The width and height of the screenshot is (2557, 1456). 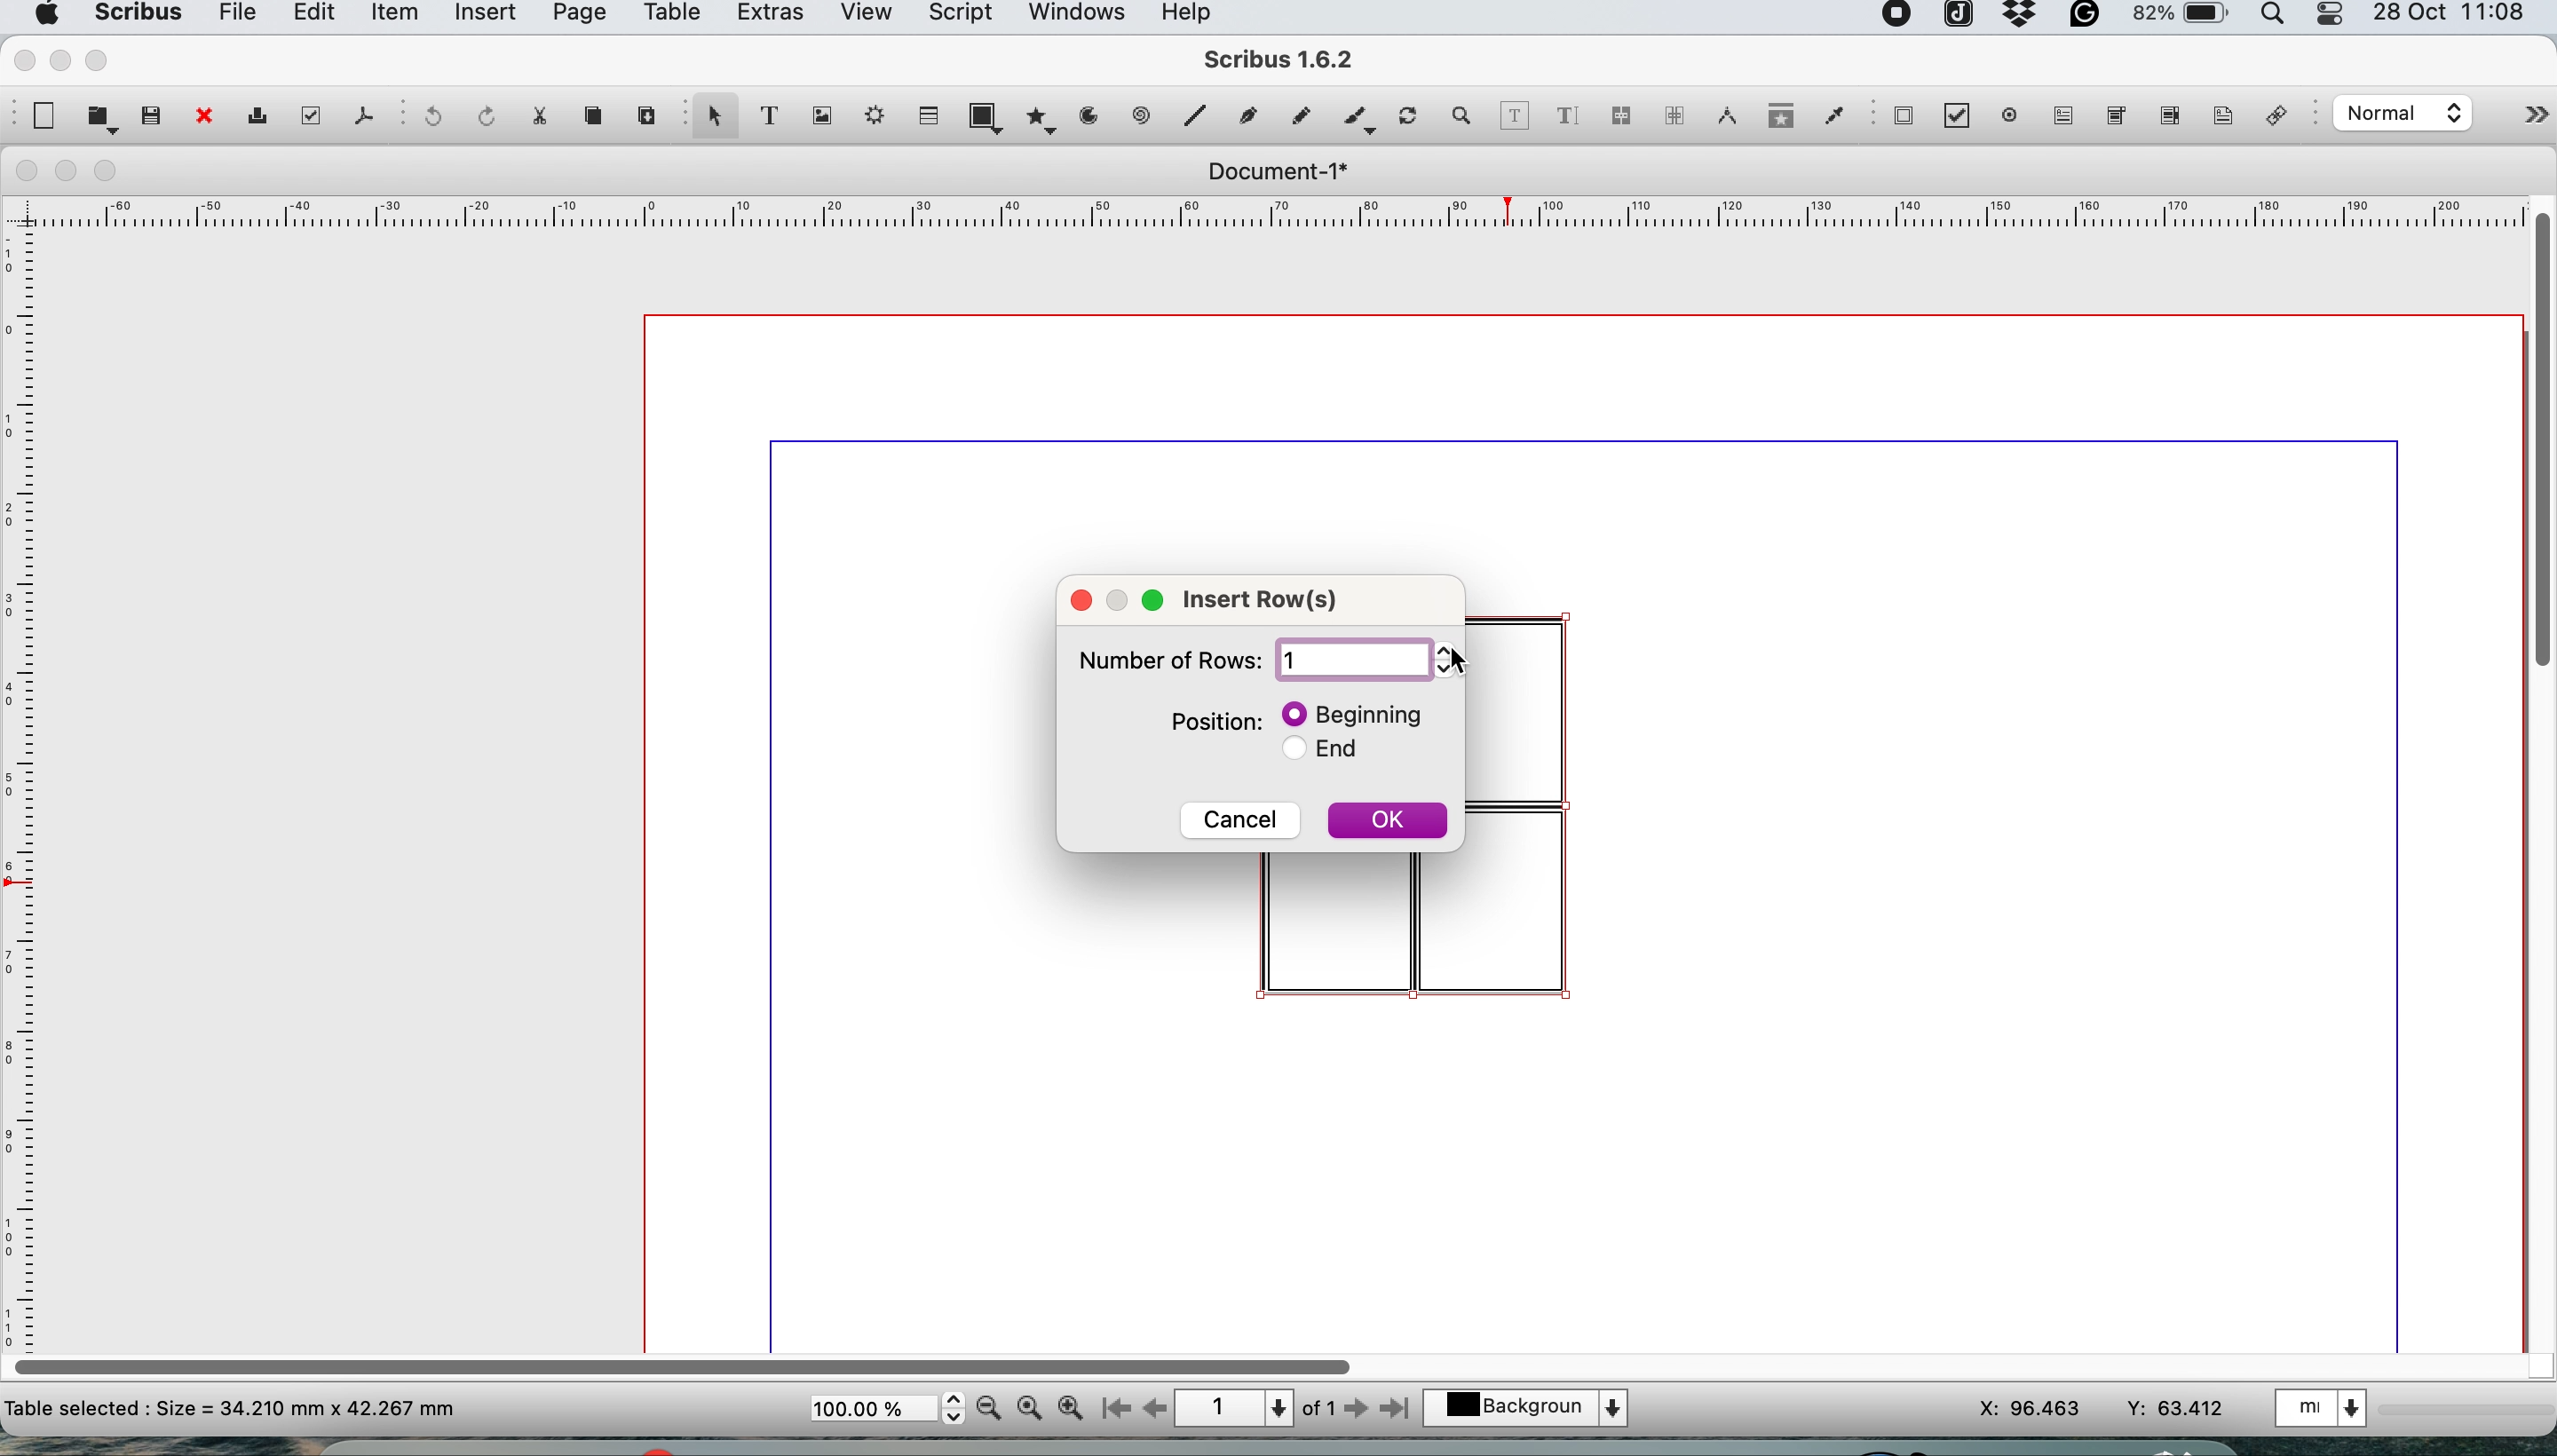 I want to click on line, so click(x=1192, y=115).